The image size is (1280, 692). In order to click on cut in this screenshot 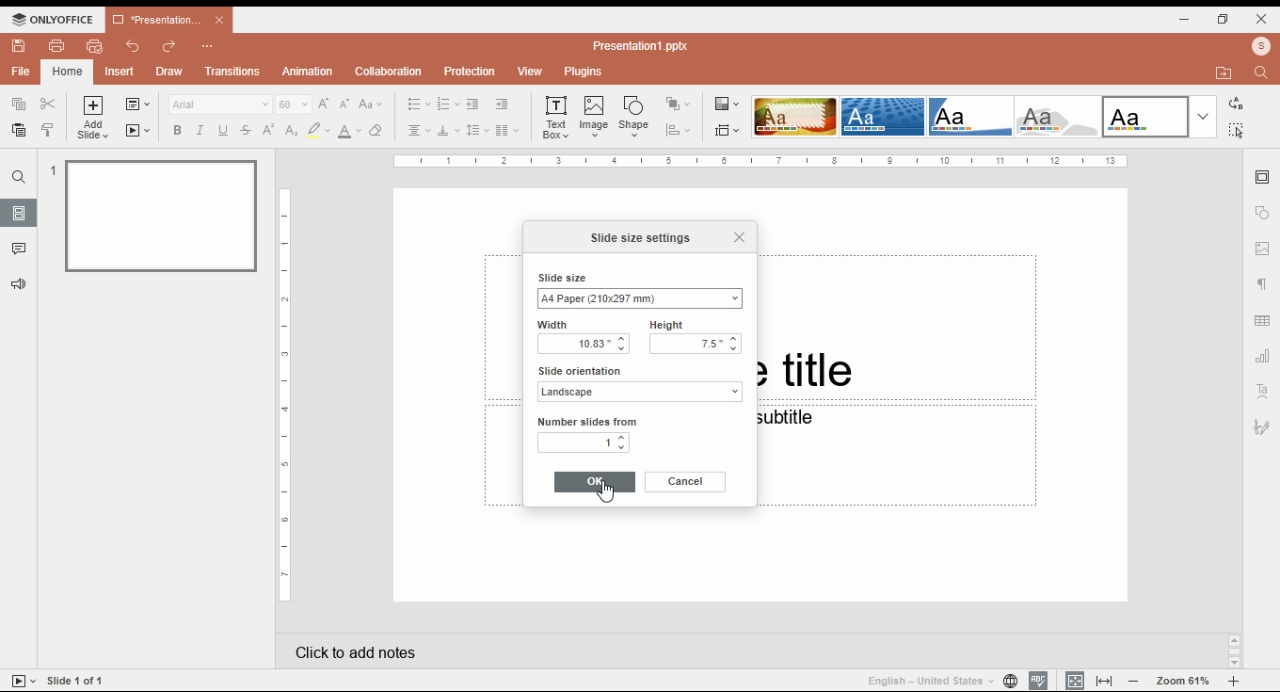, I will do `click(49, 103)`.